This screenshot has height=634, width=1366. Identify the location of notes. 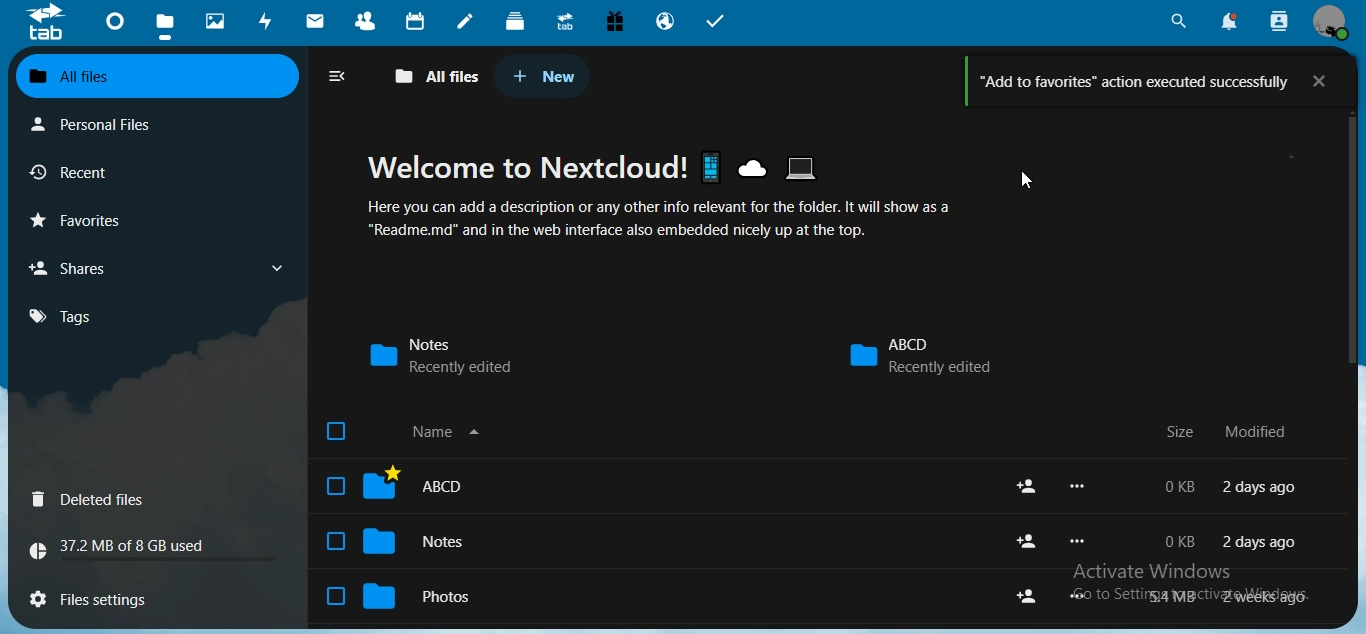
(468, 20).